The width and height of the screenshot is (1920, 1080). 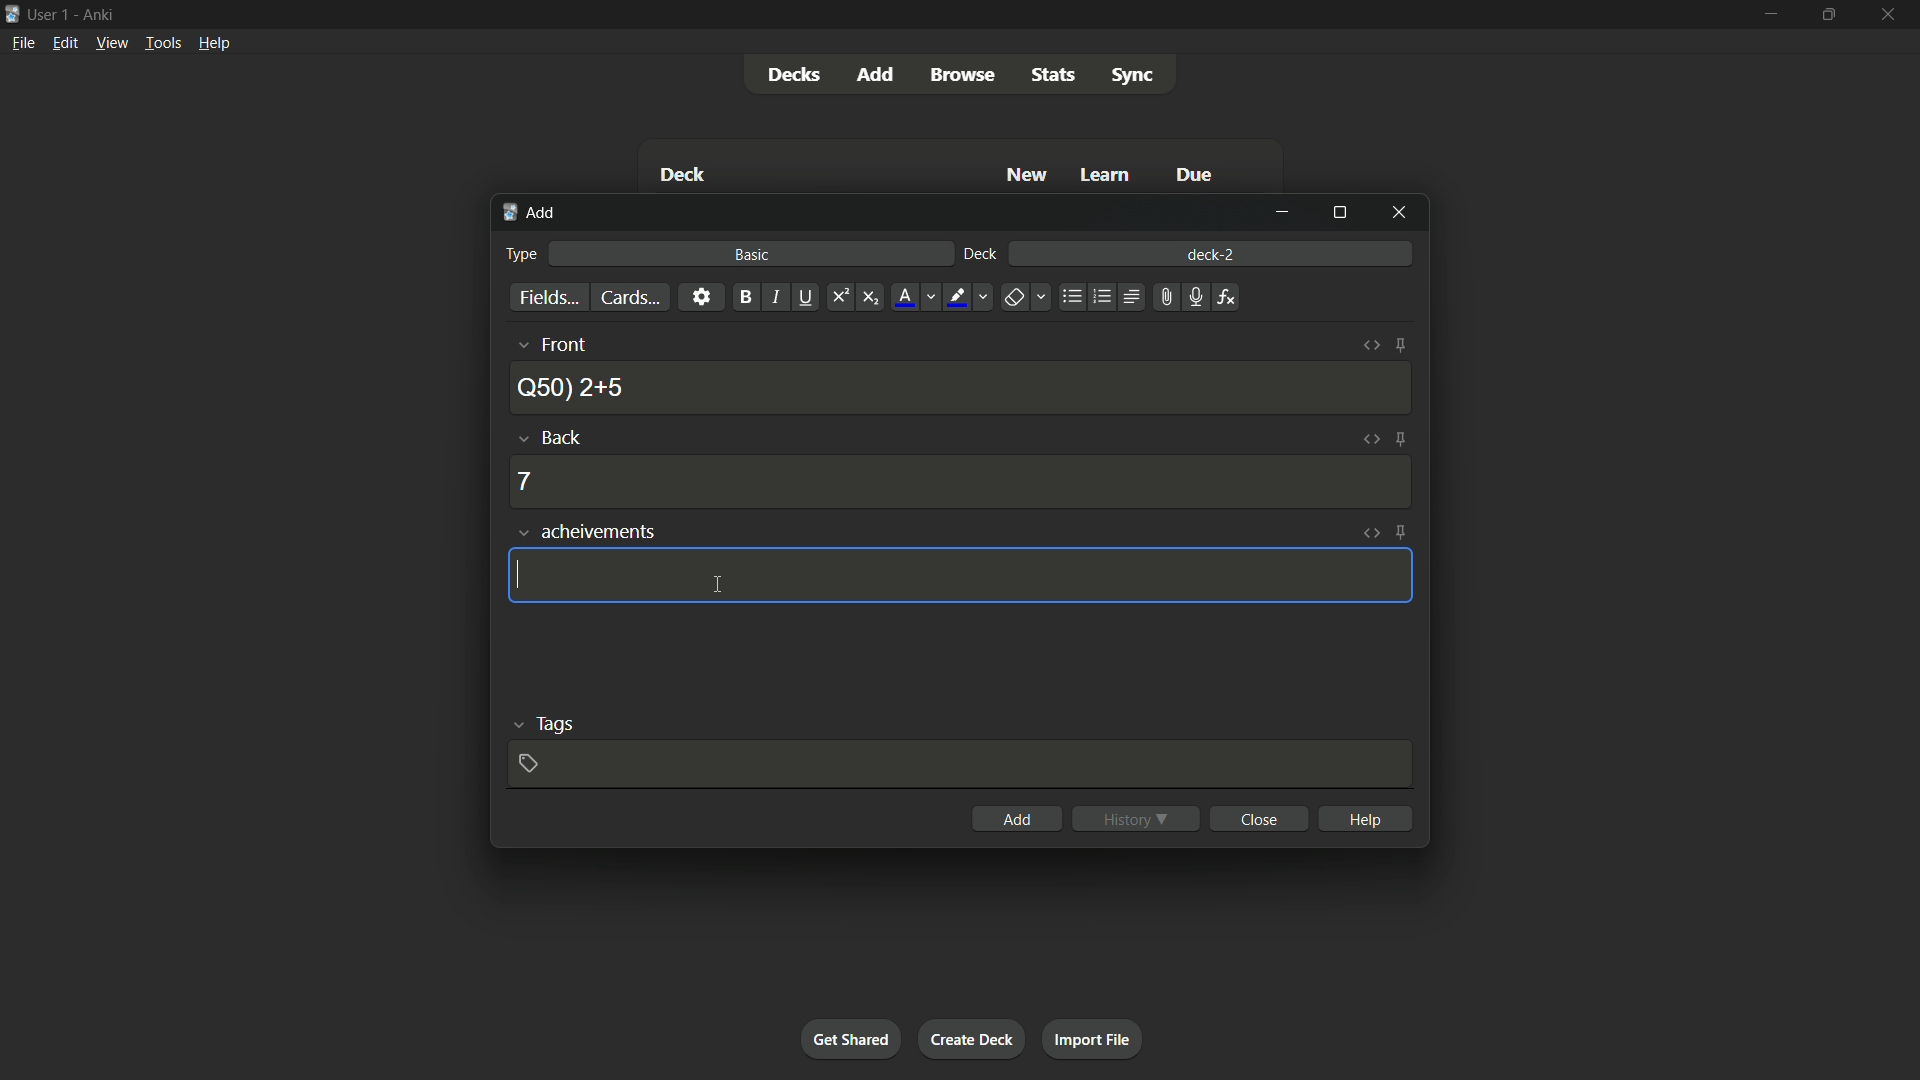 What do you see at coordinates (1369, 346) in the screenshot?
I see `toggle html editor` at bounding box center [1369, 346].